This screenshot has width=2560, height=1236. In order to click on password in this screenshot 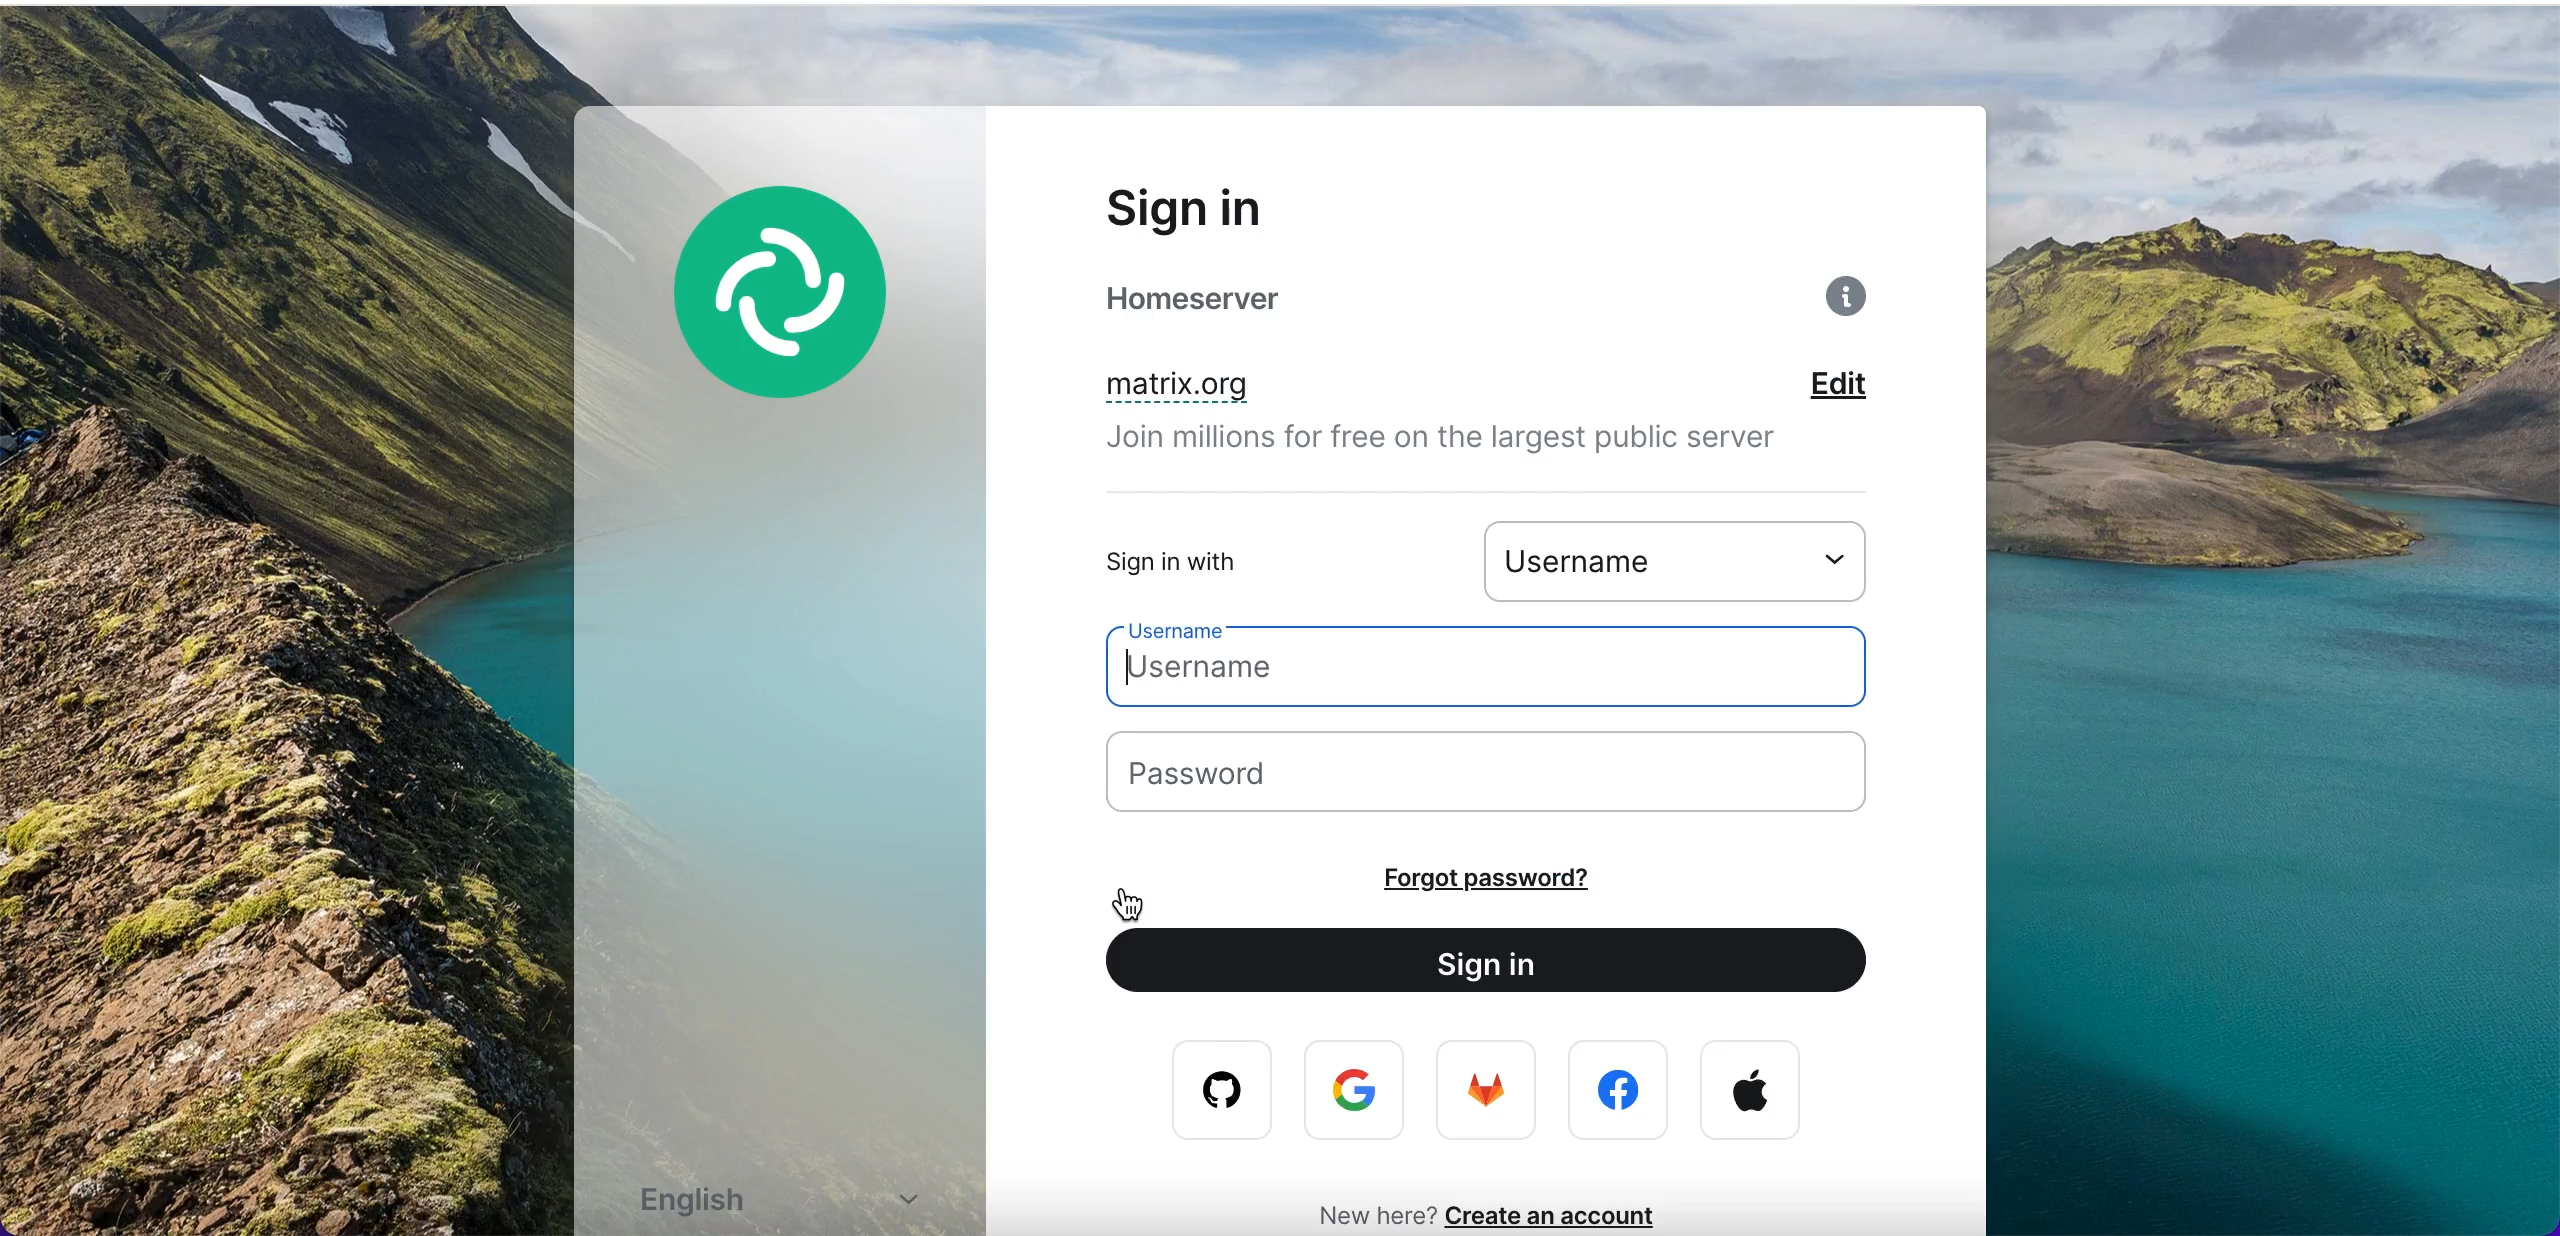, I will do `click(1514, 776)`.